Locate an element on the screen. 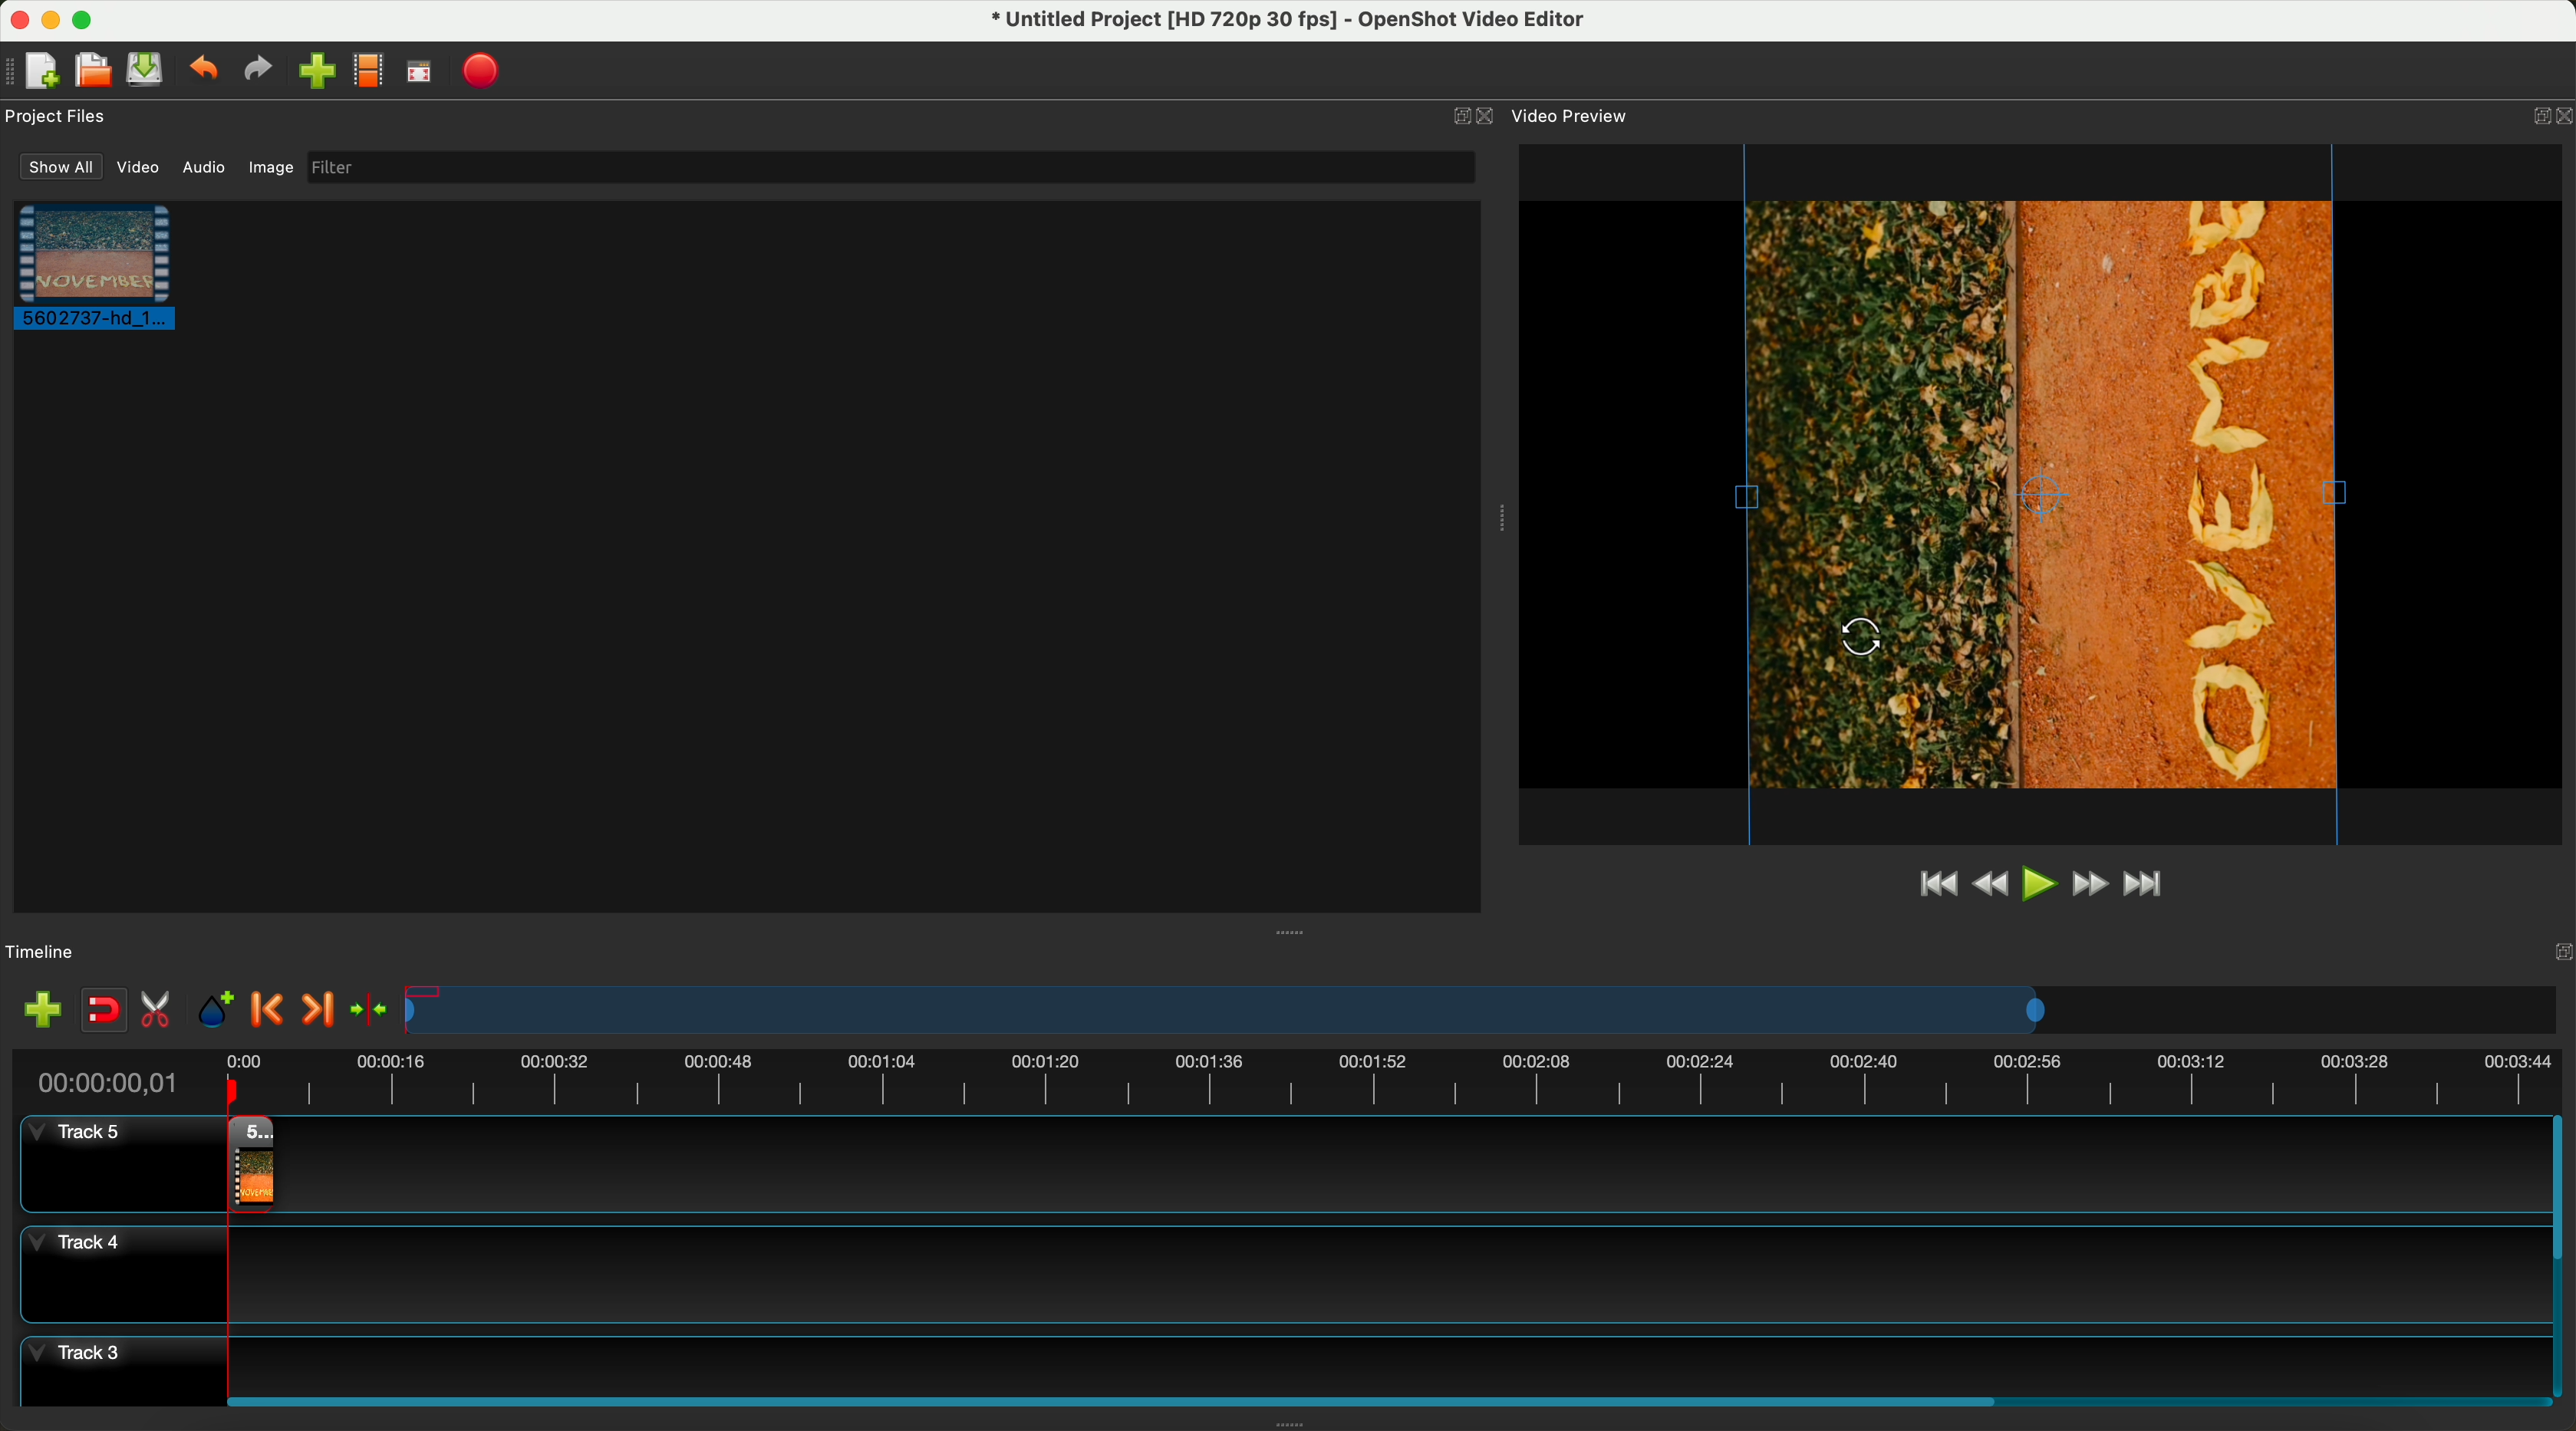 Image resolution: width=2576 pixels, height=1431 pixels. track 3 is located at coordinates (1277, 1360).